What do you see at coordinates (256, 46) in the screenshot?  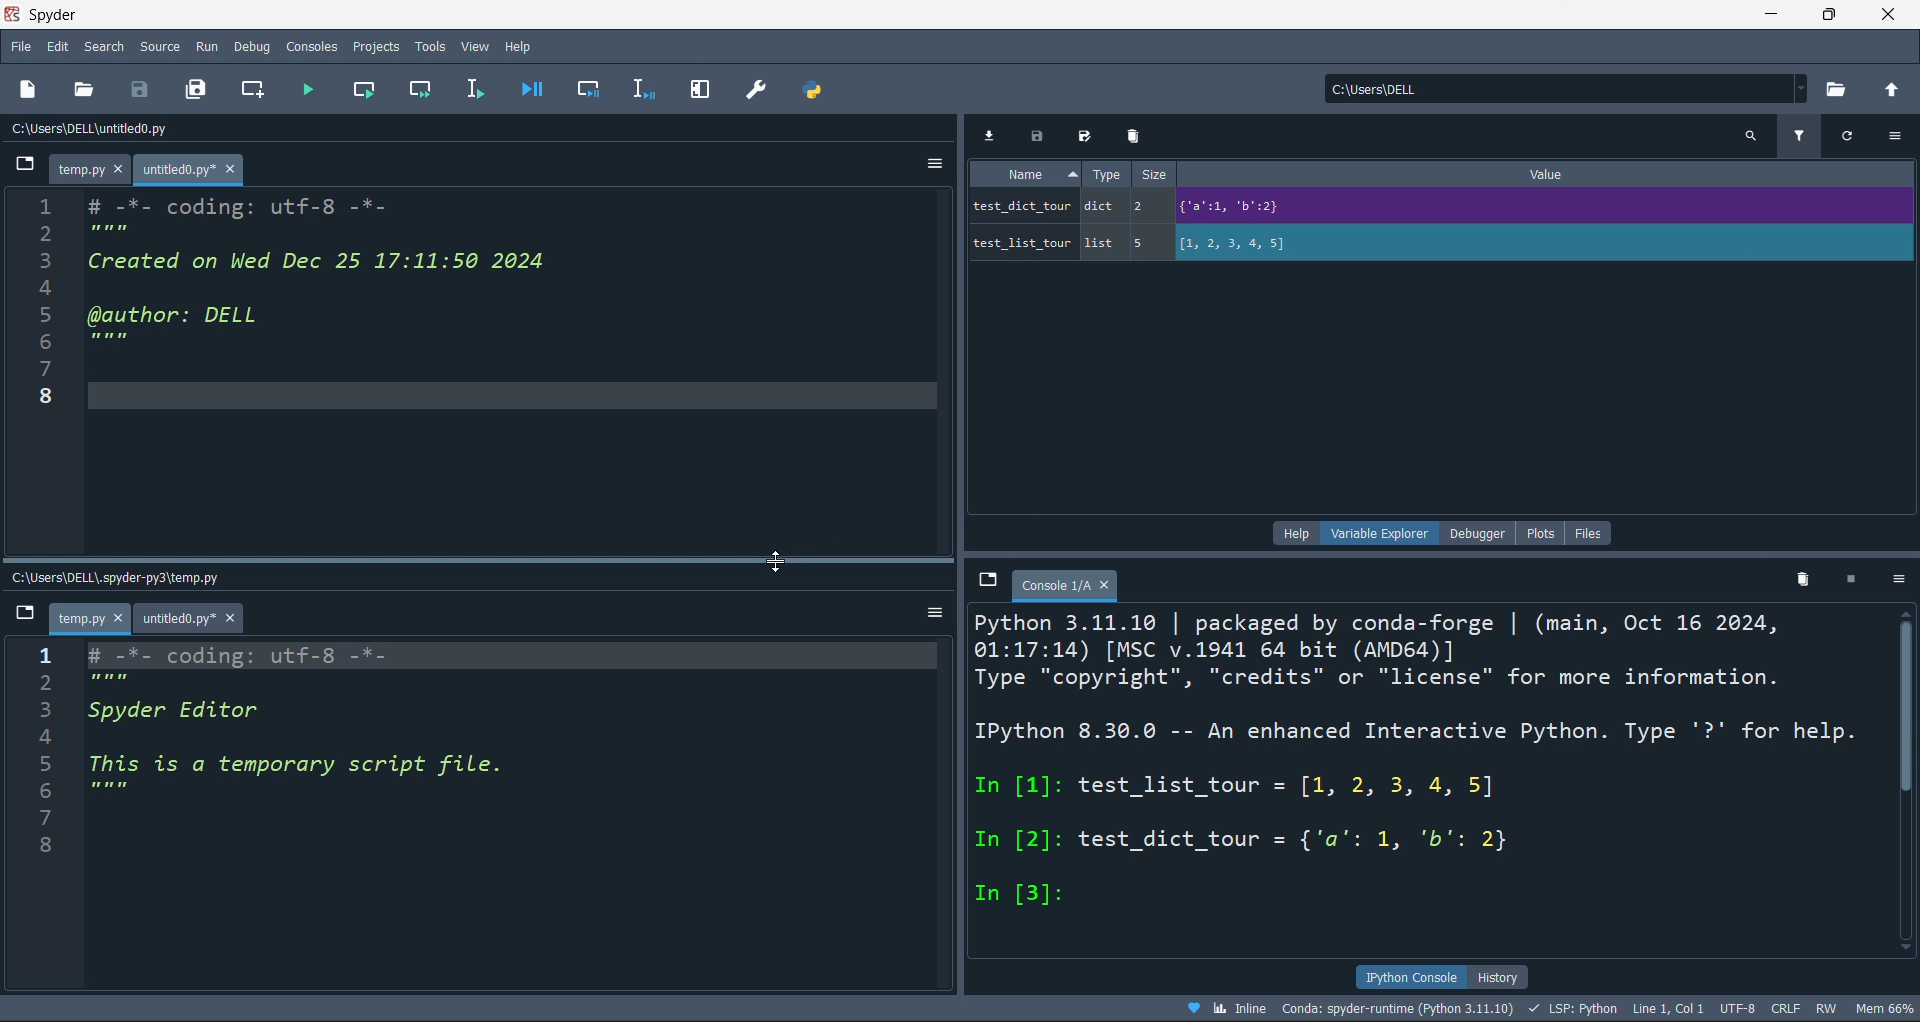 I see `debug` at bounding box center [256, 46].